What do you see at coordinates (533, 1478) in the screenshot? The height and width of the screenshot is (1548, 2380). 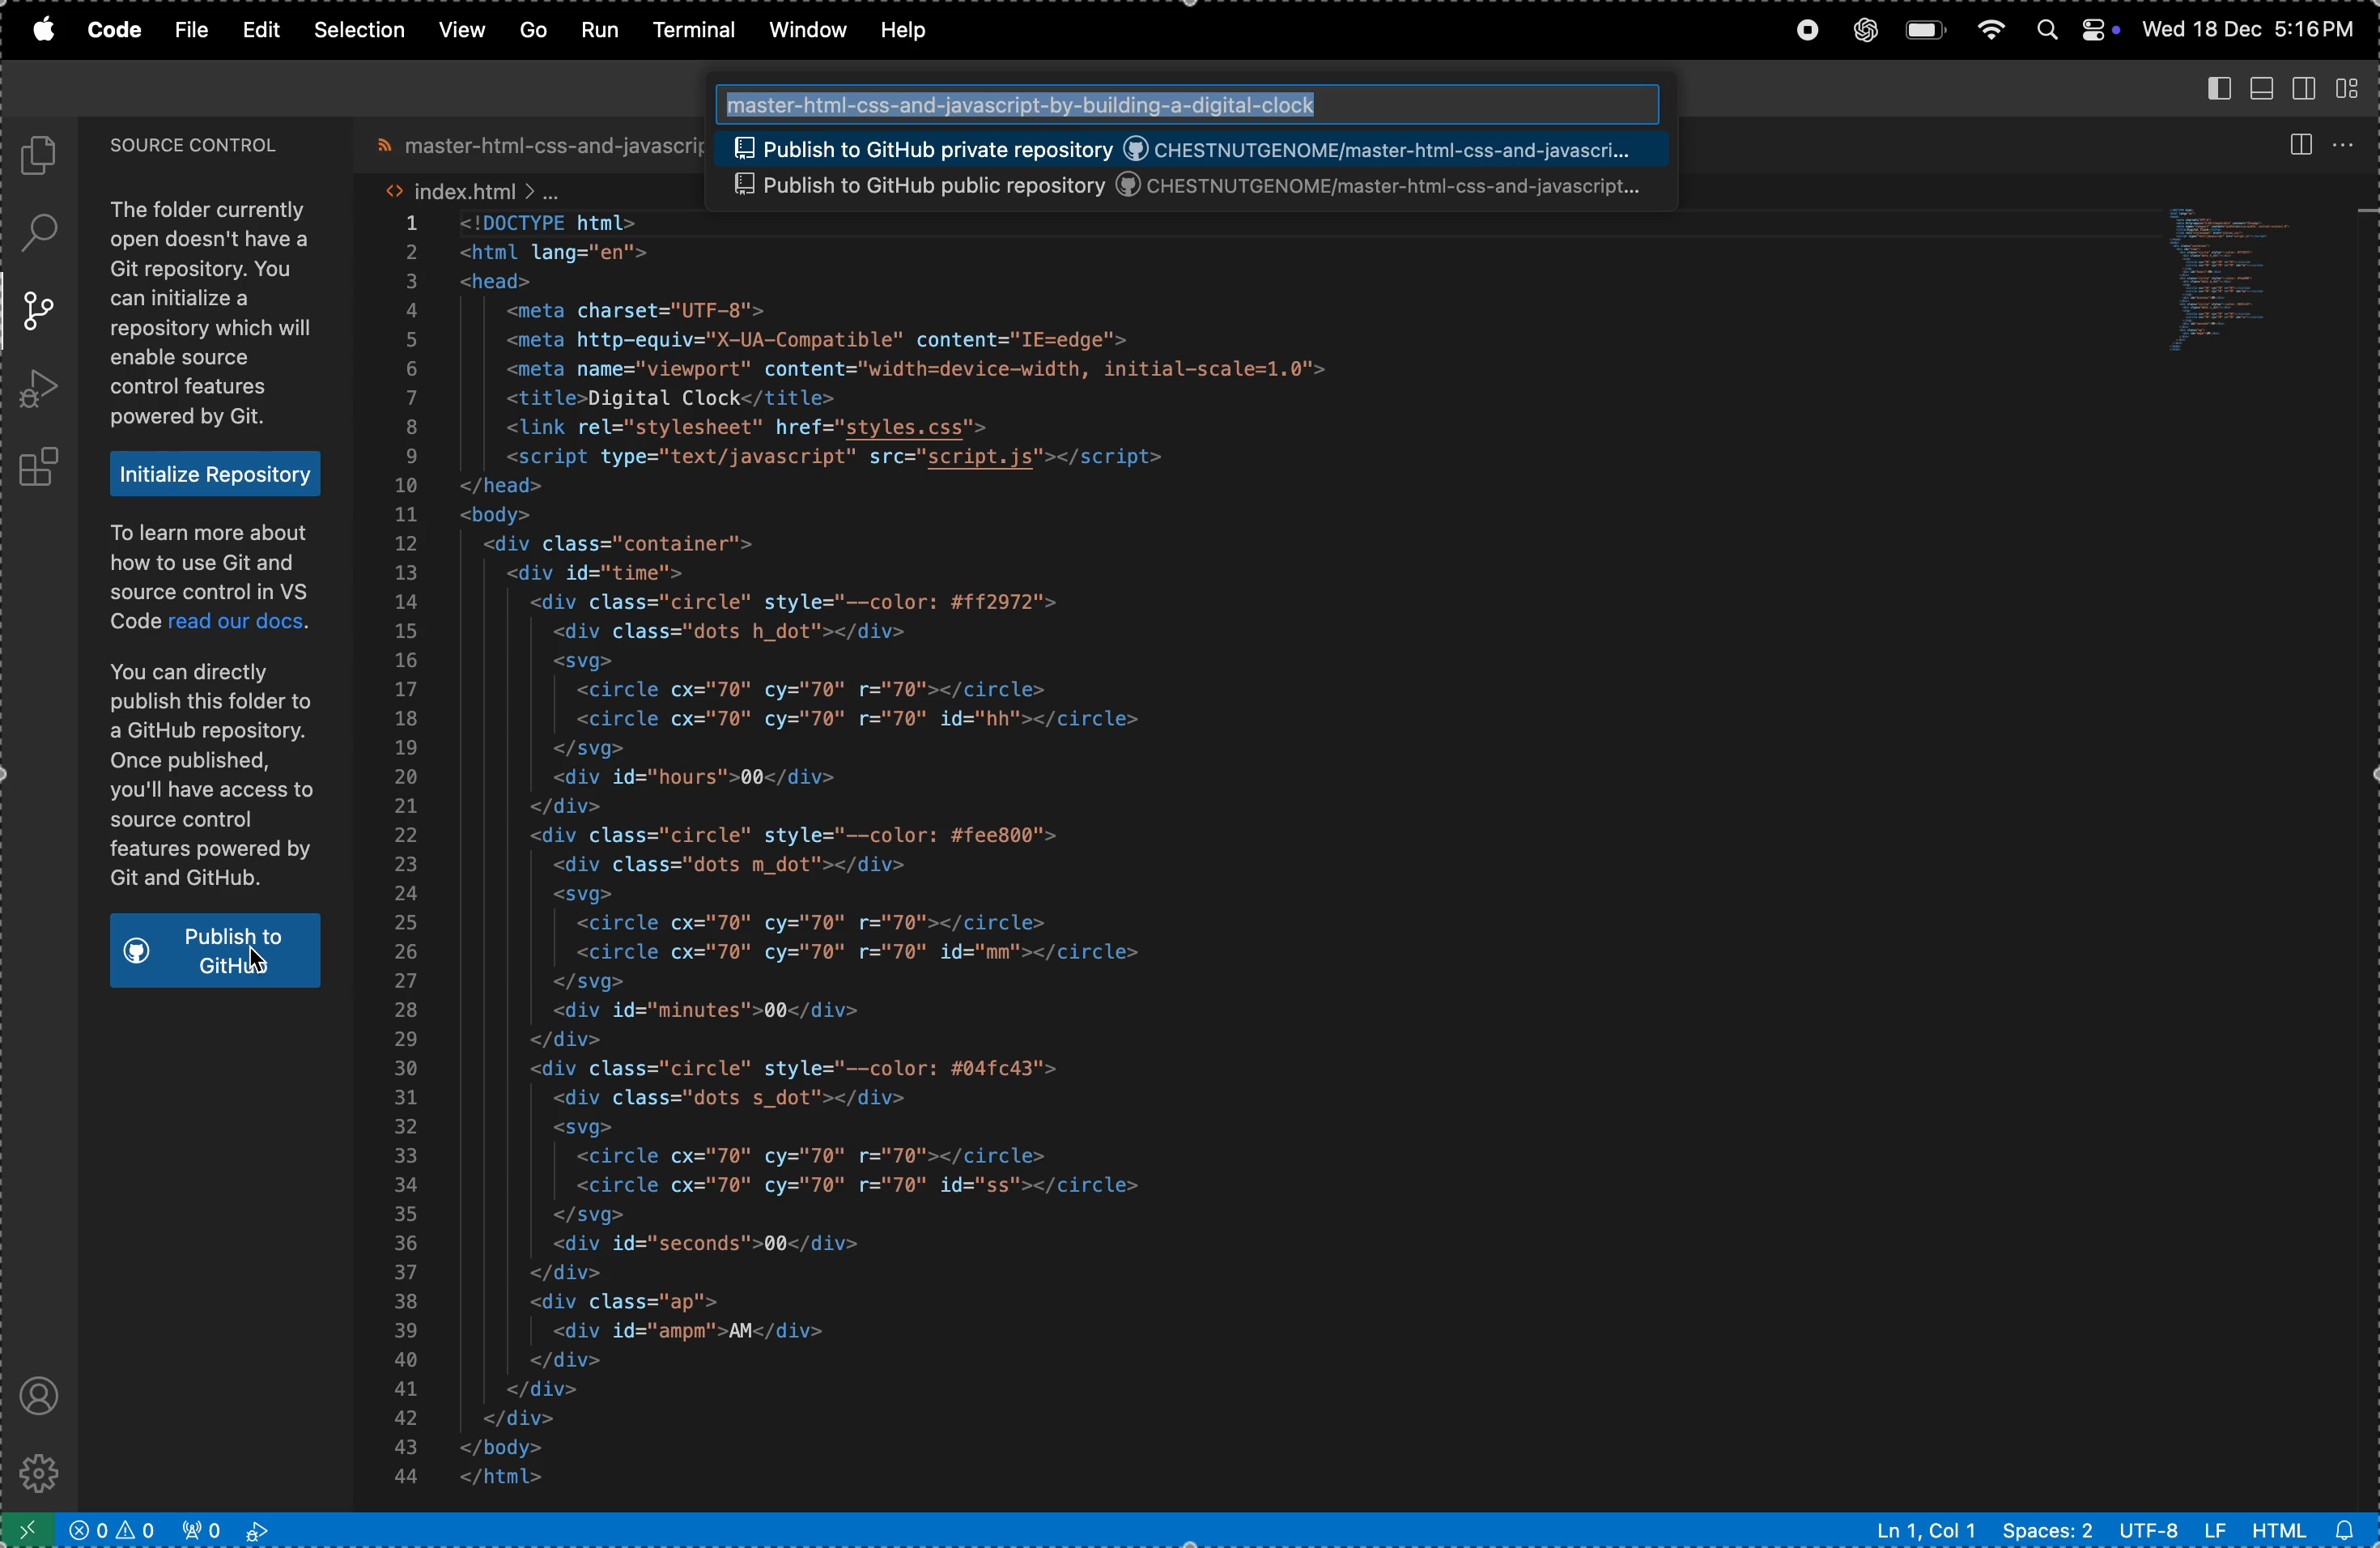 I see `</html>` at bounding box center [533, 1478].